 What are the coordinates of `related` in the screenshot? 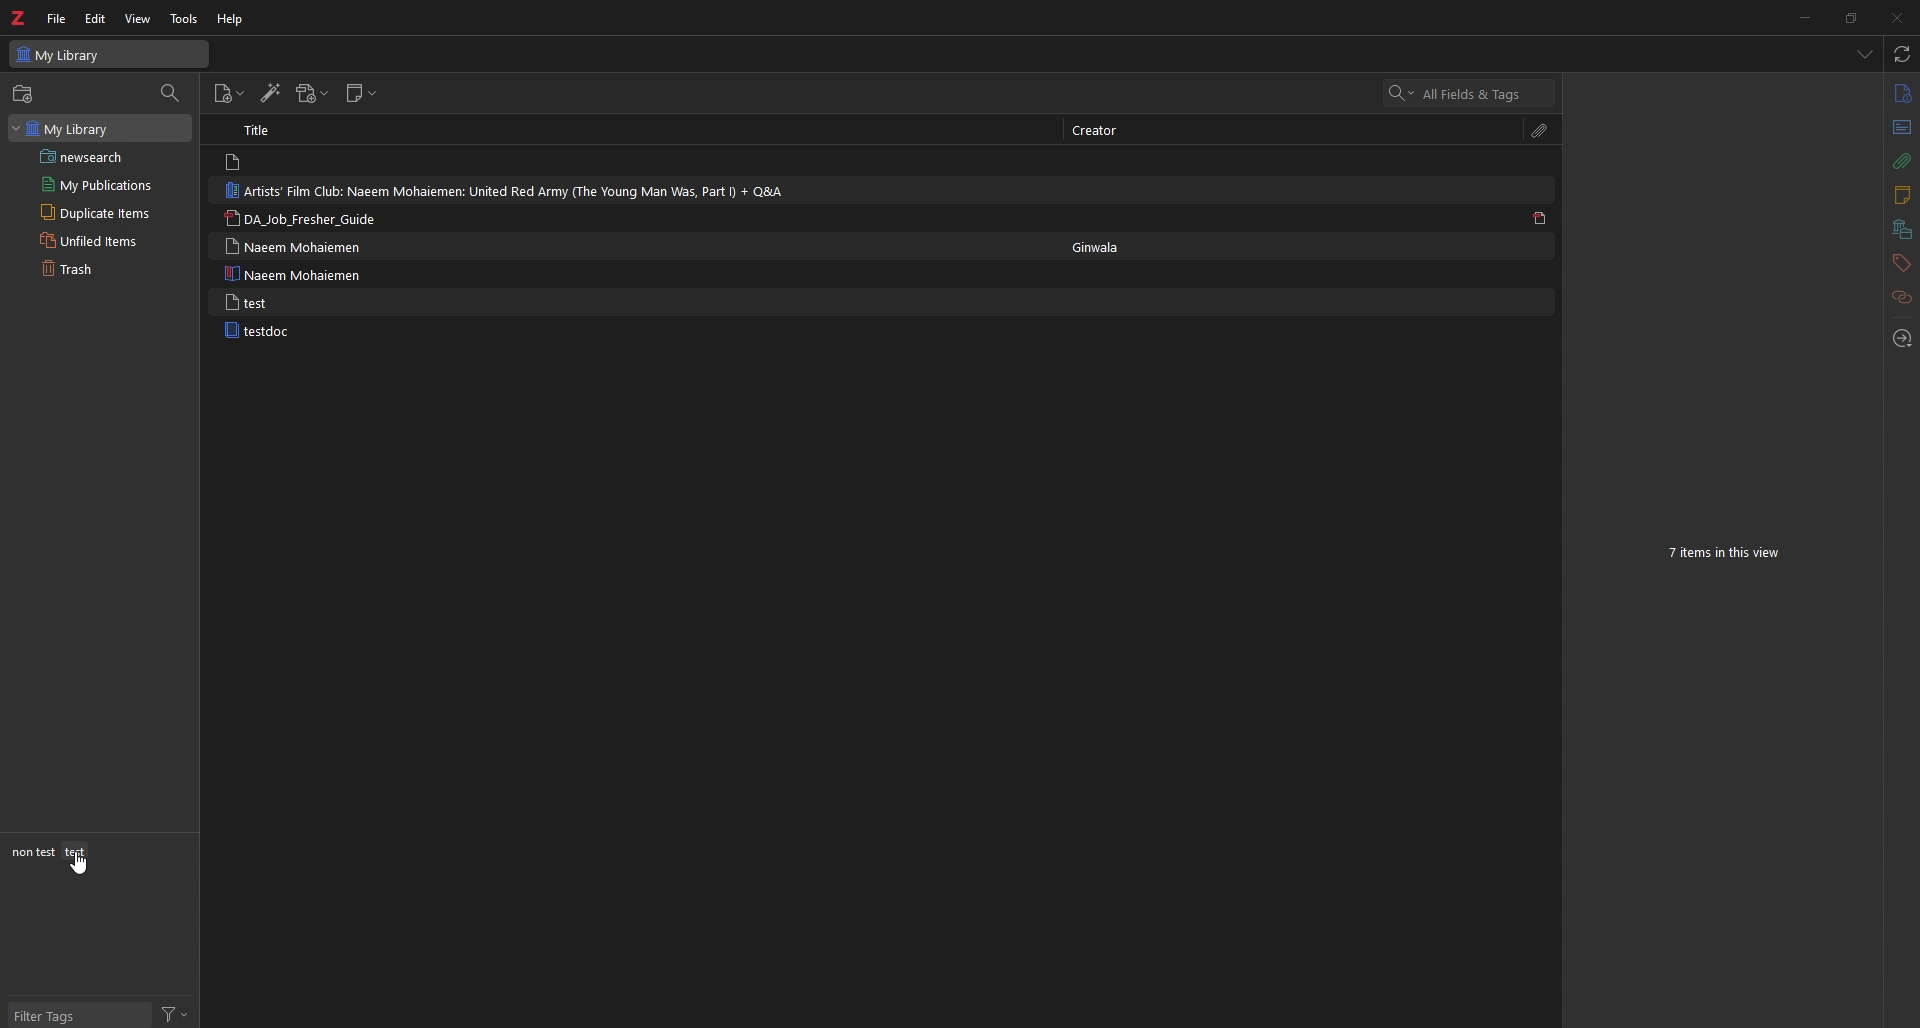 It's located at (1903, 296).